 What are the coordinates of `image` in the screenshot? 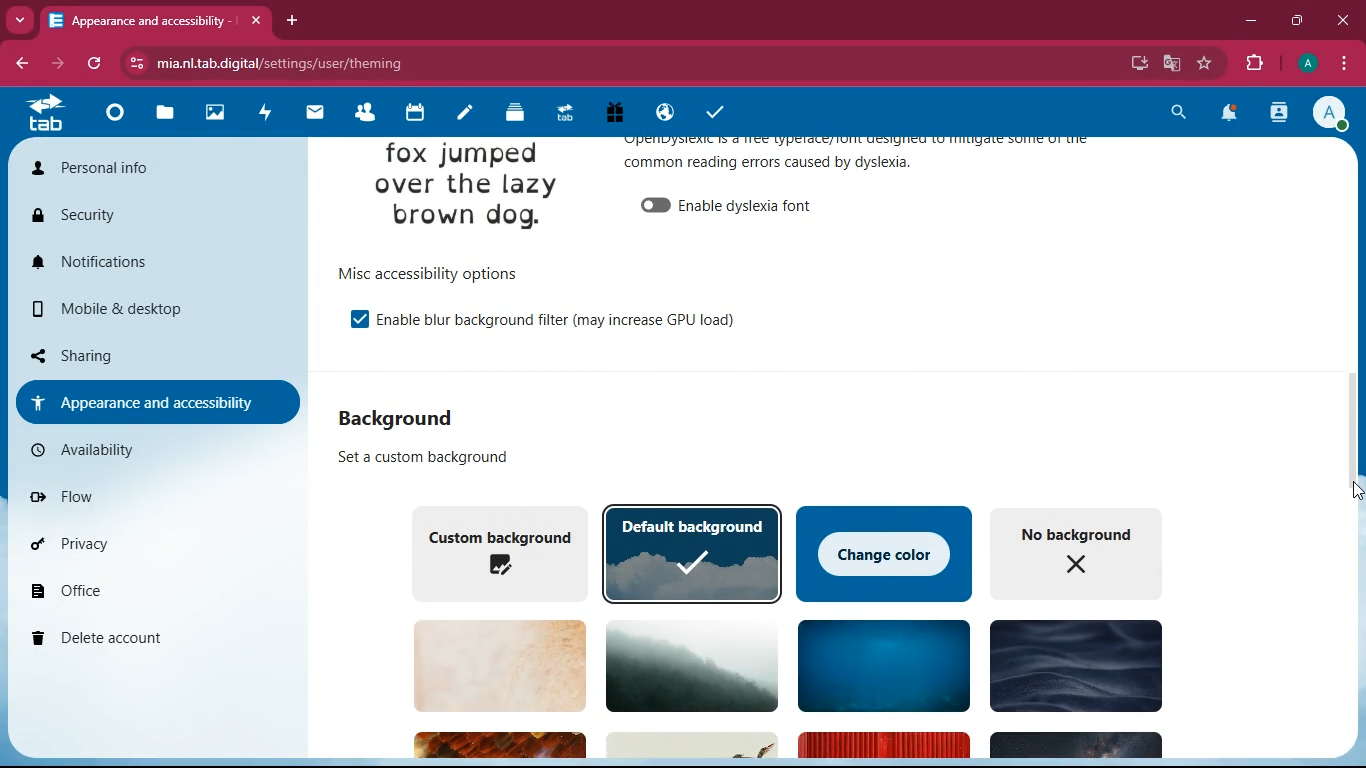 It's located at (469, 187).